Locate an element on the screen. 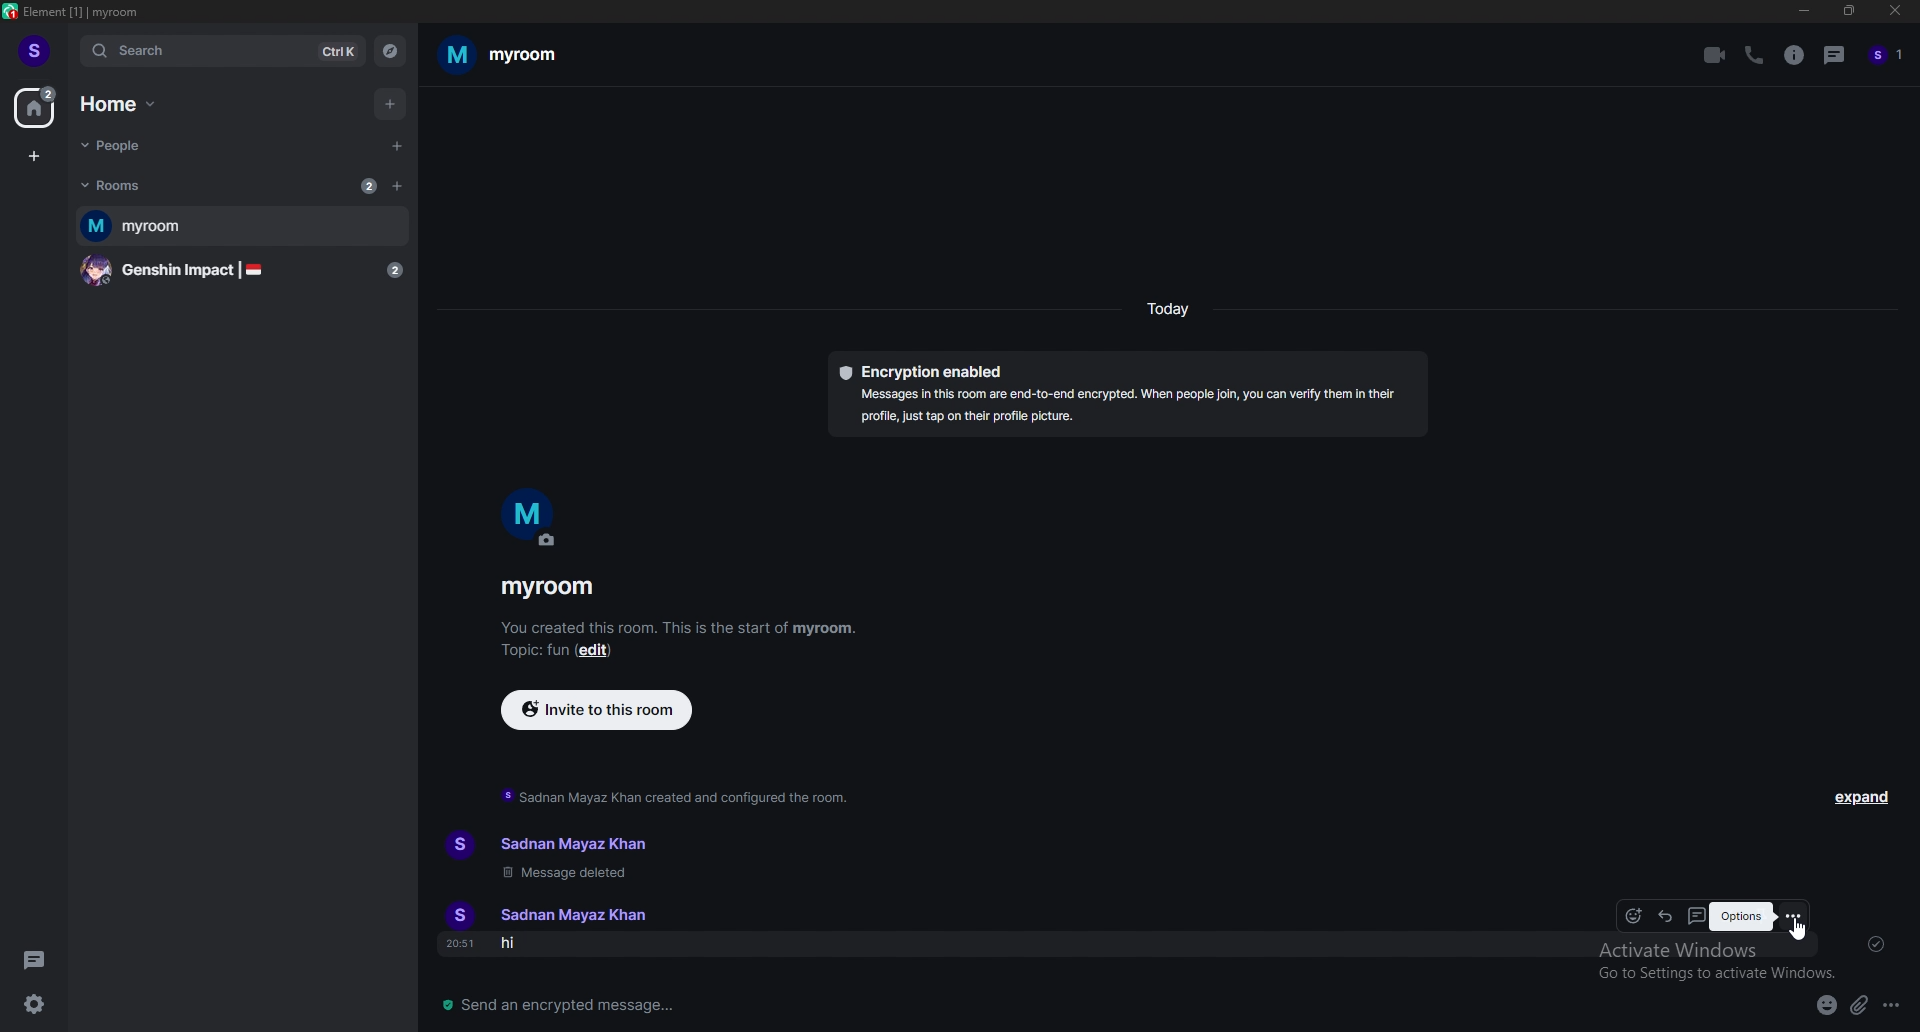 This screenshot has width=1920, height=1032. room is located at coordinates (242, 227).